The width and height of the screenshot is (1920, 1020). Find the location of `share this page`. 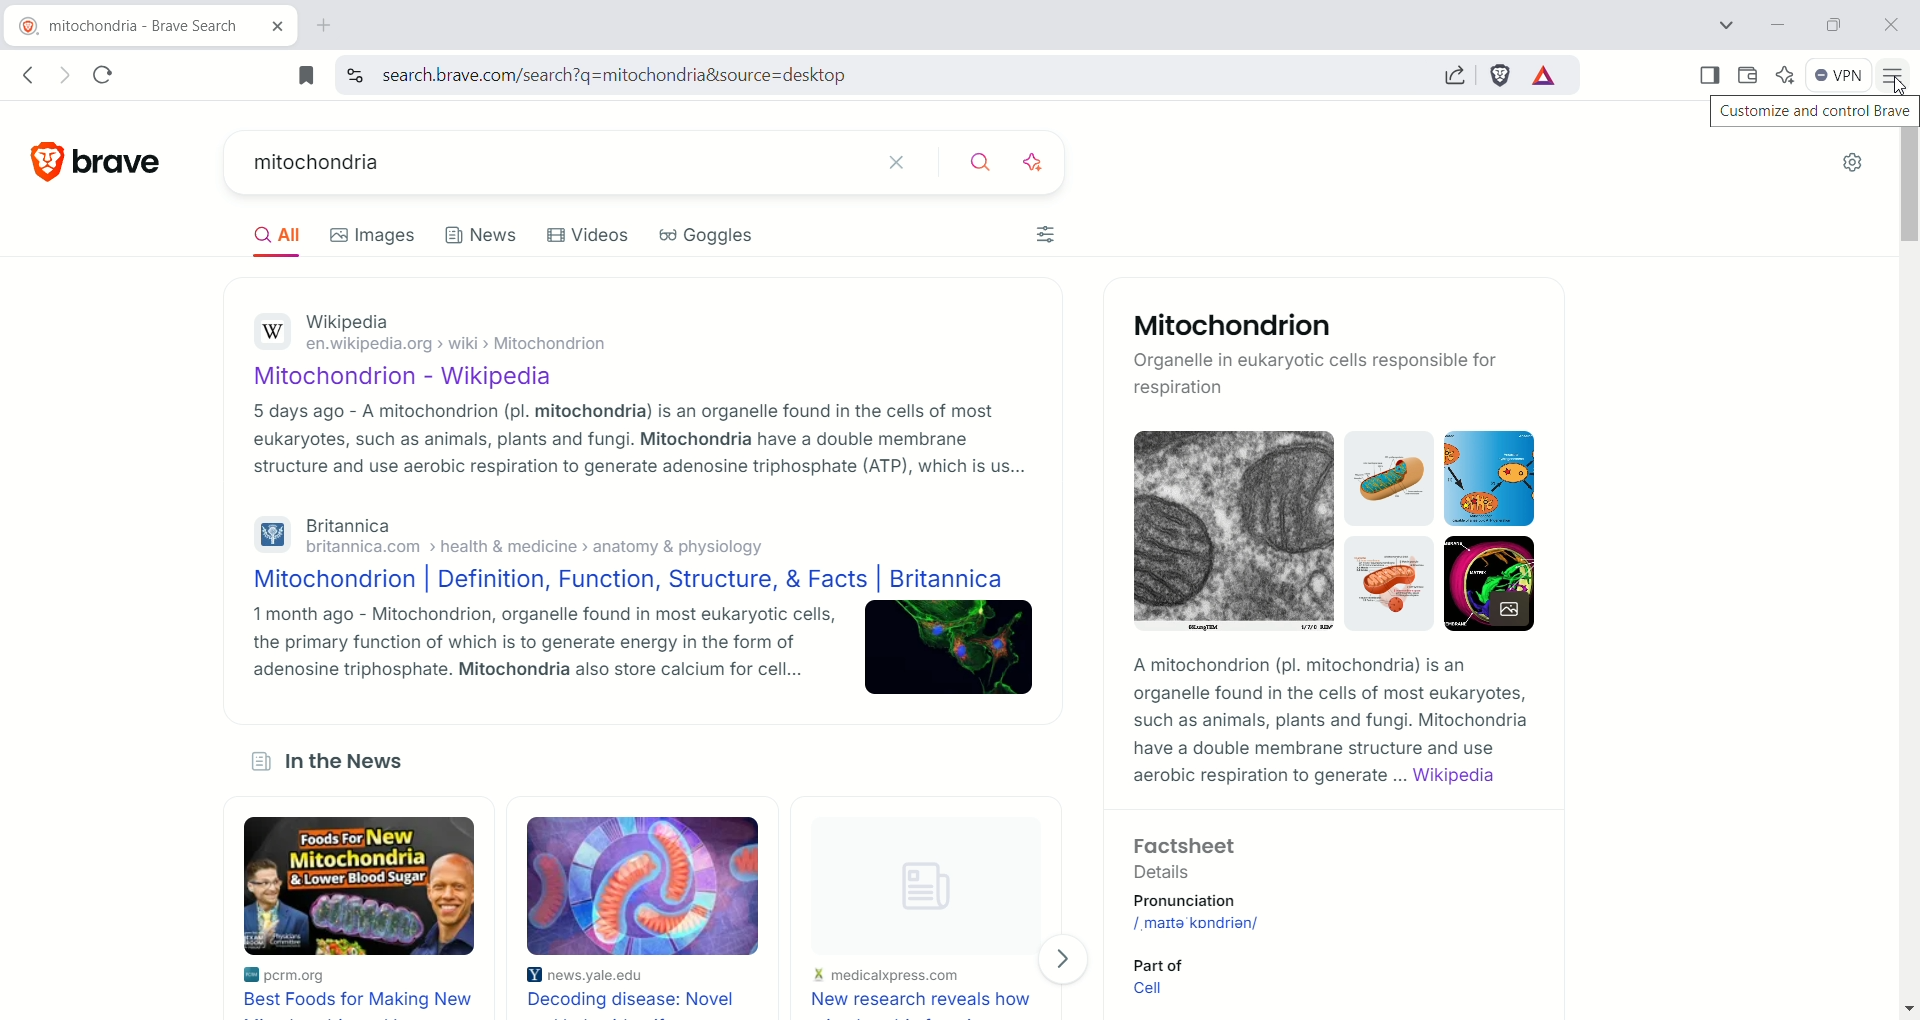

share this page is located at coordinates (1453, 74).